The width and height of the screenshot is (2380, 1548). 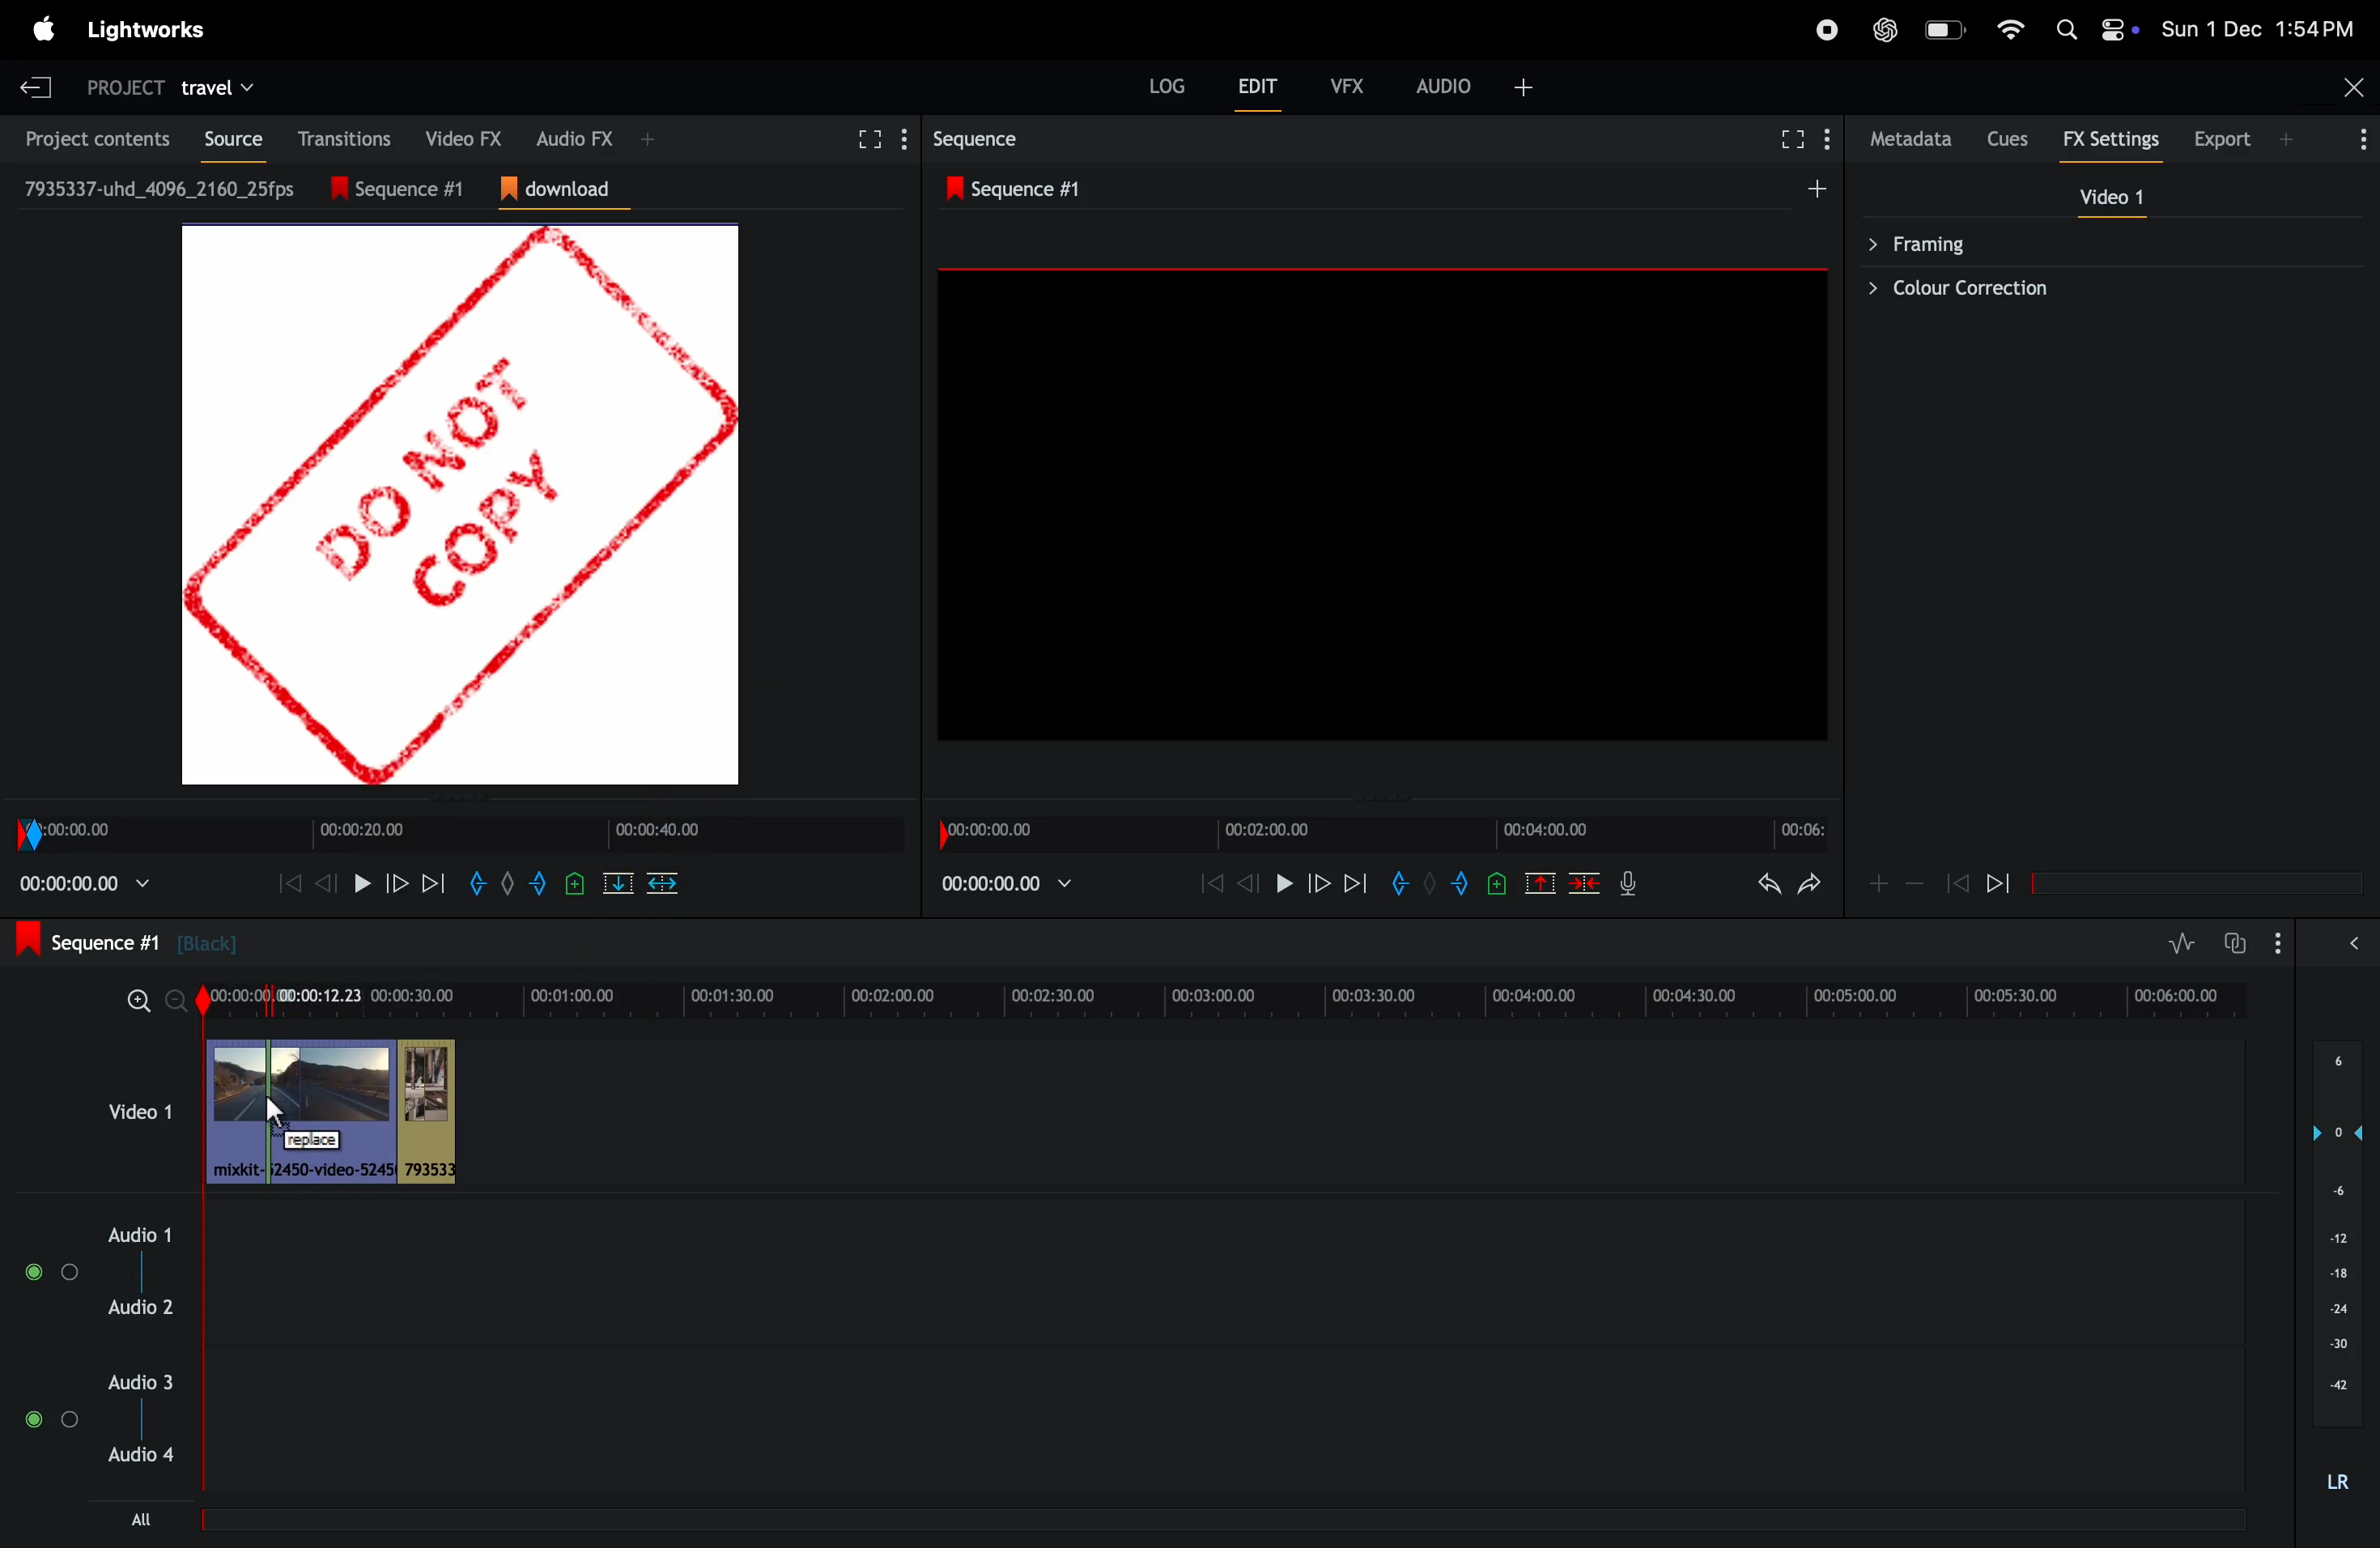 I want to click on audio 4, so click(x=137, y=1454).